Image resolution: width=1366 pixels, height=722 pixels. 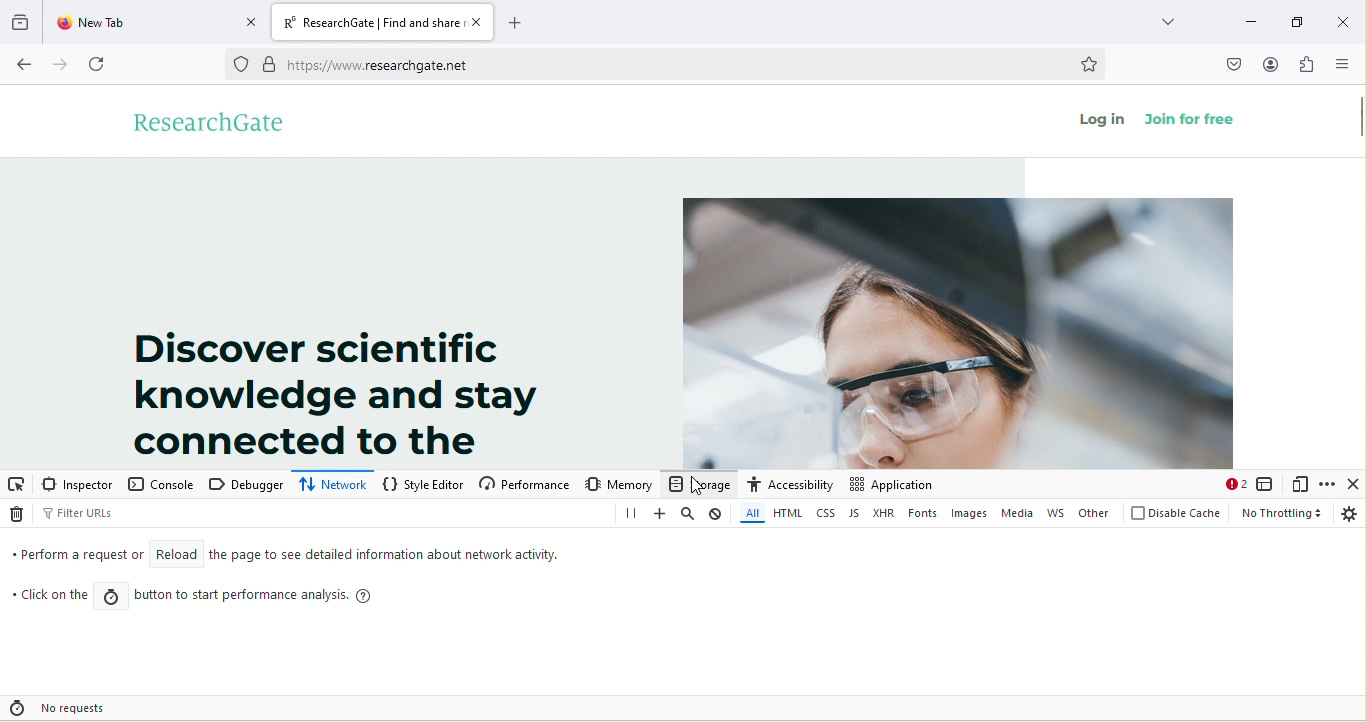 What do you see at coordinates (1281, 516) in the screenshot?
I see `no throtting` at bounding box center [1281, 516].